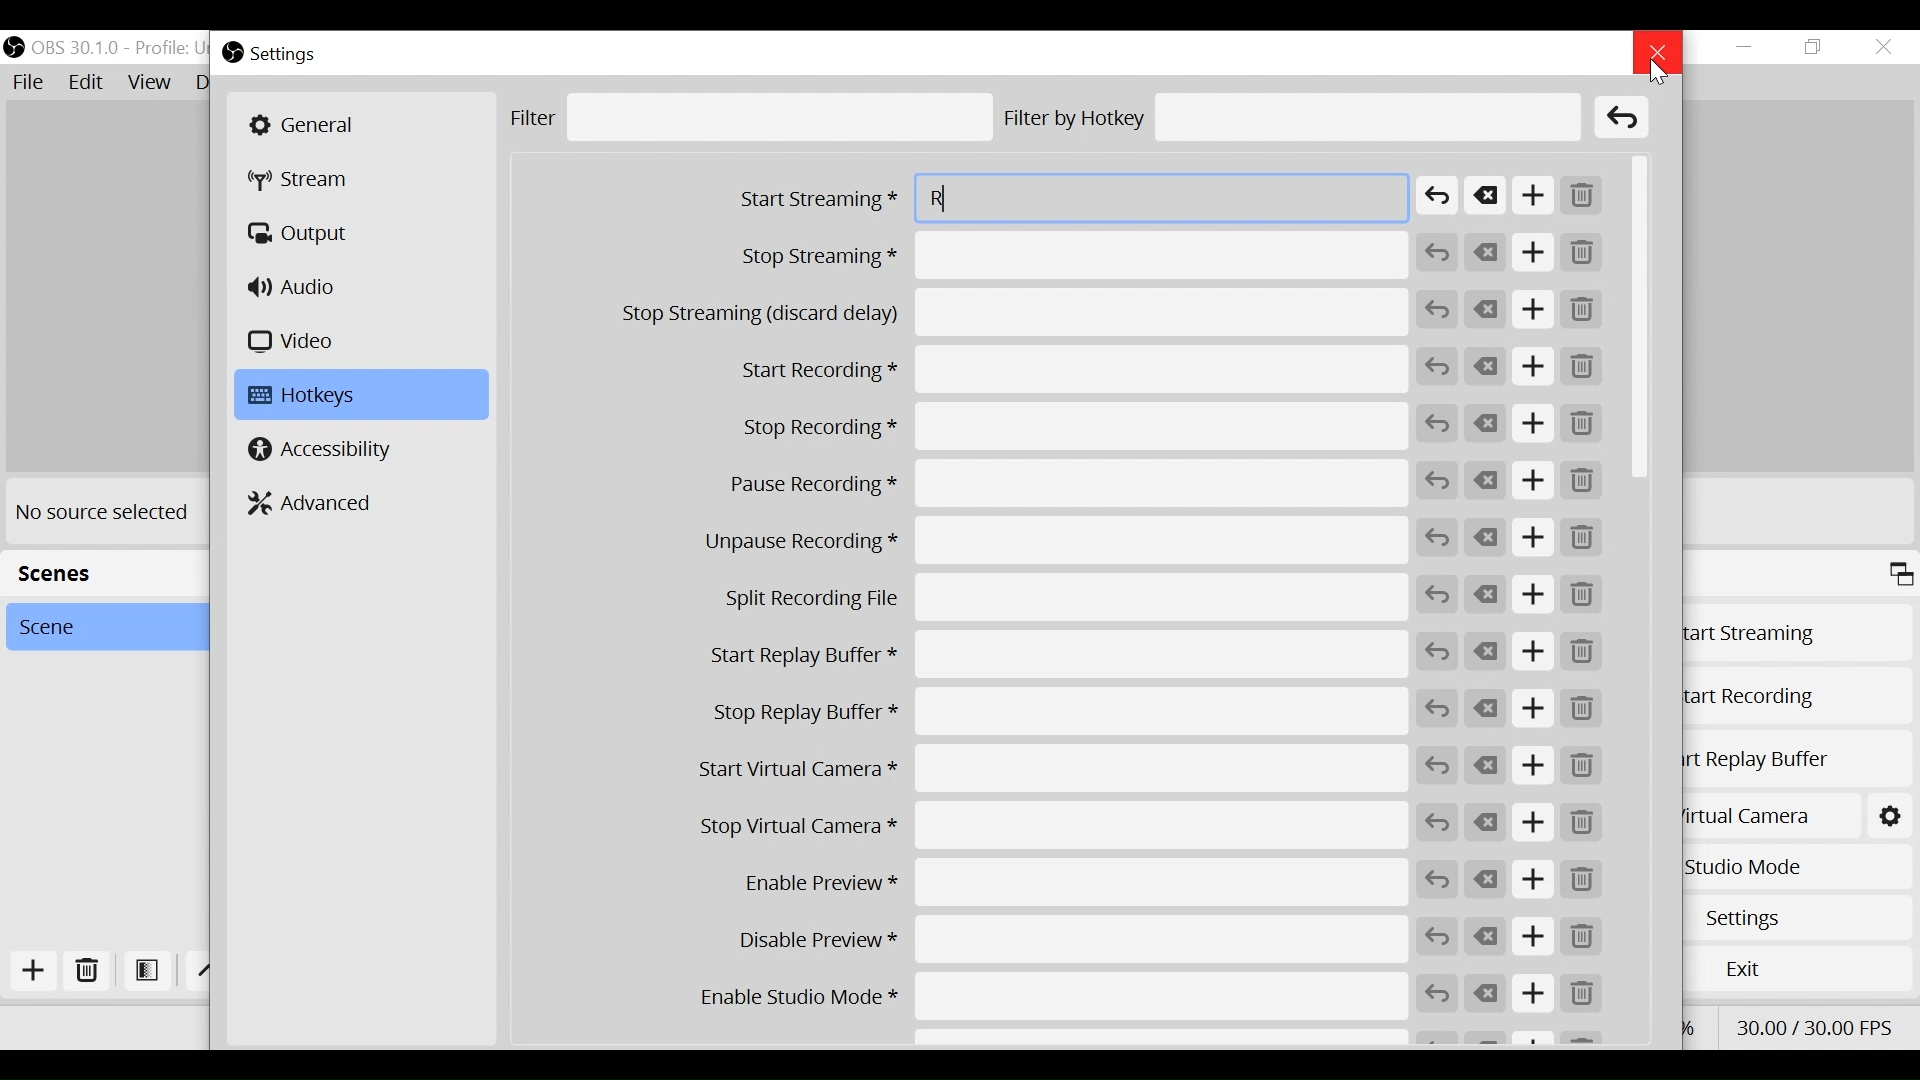 The image size is (1920, 1080). Describe the element at coordinates (1535, 654) in the screenshot. I see `Add` at that location.